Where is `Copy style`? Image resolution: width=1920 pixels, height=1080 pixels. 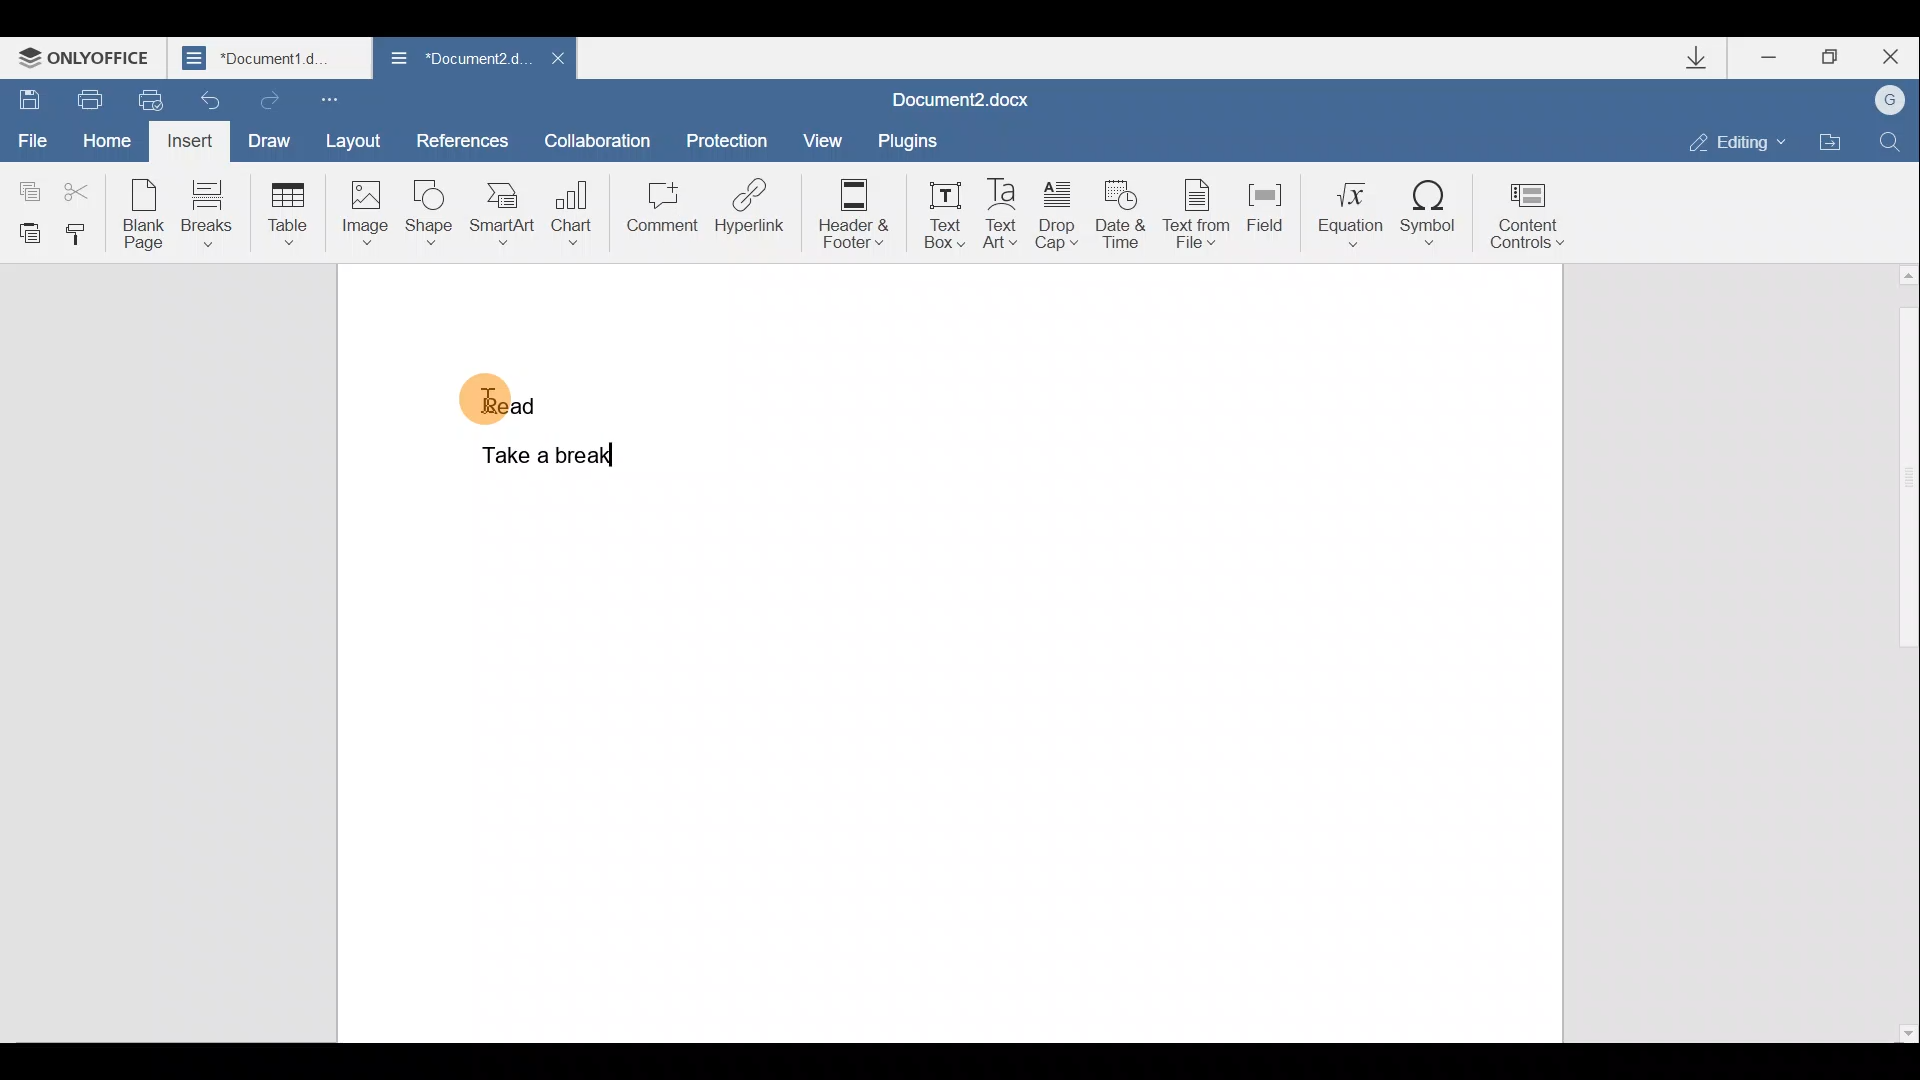 Copy style is located at coordinates (82, 235).